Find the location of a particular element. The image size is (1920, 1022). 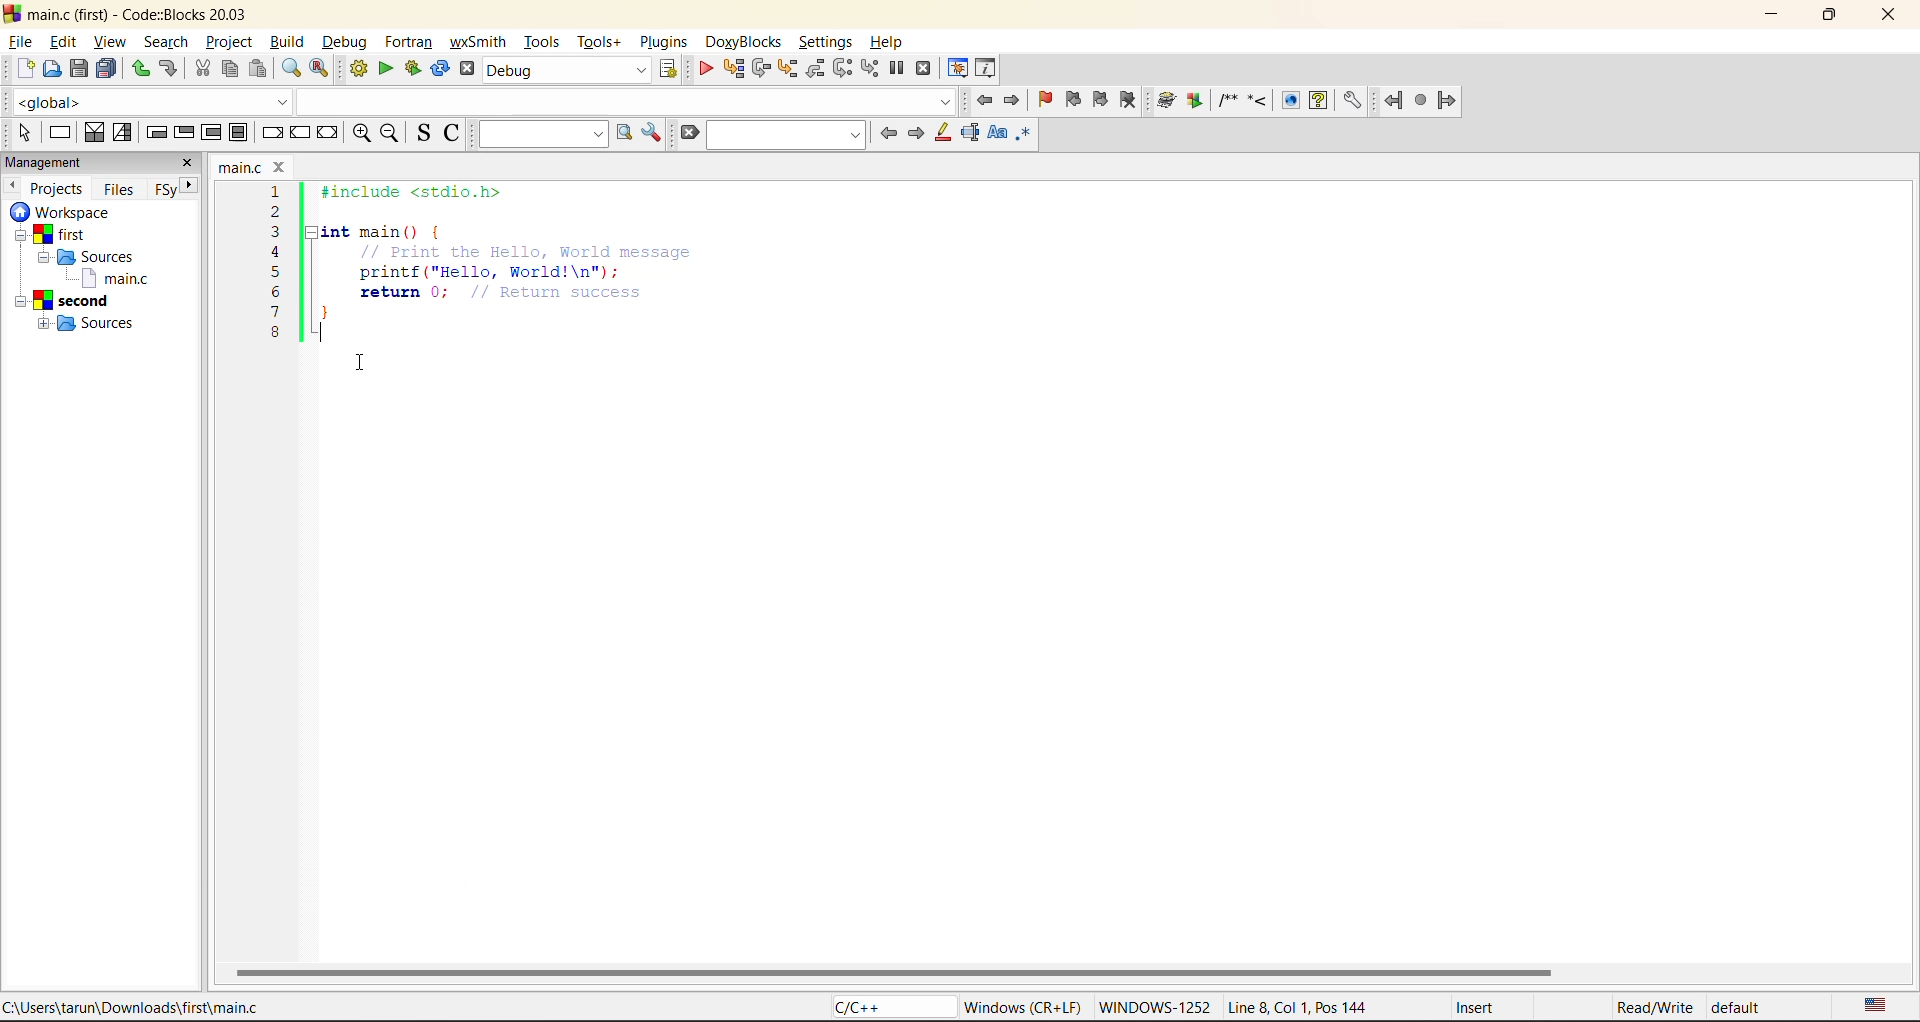

build is located at coordinates (291, 42).